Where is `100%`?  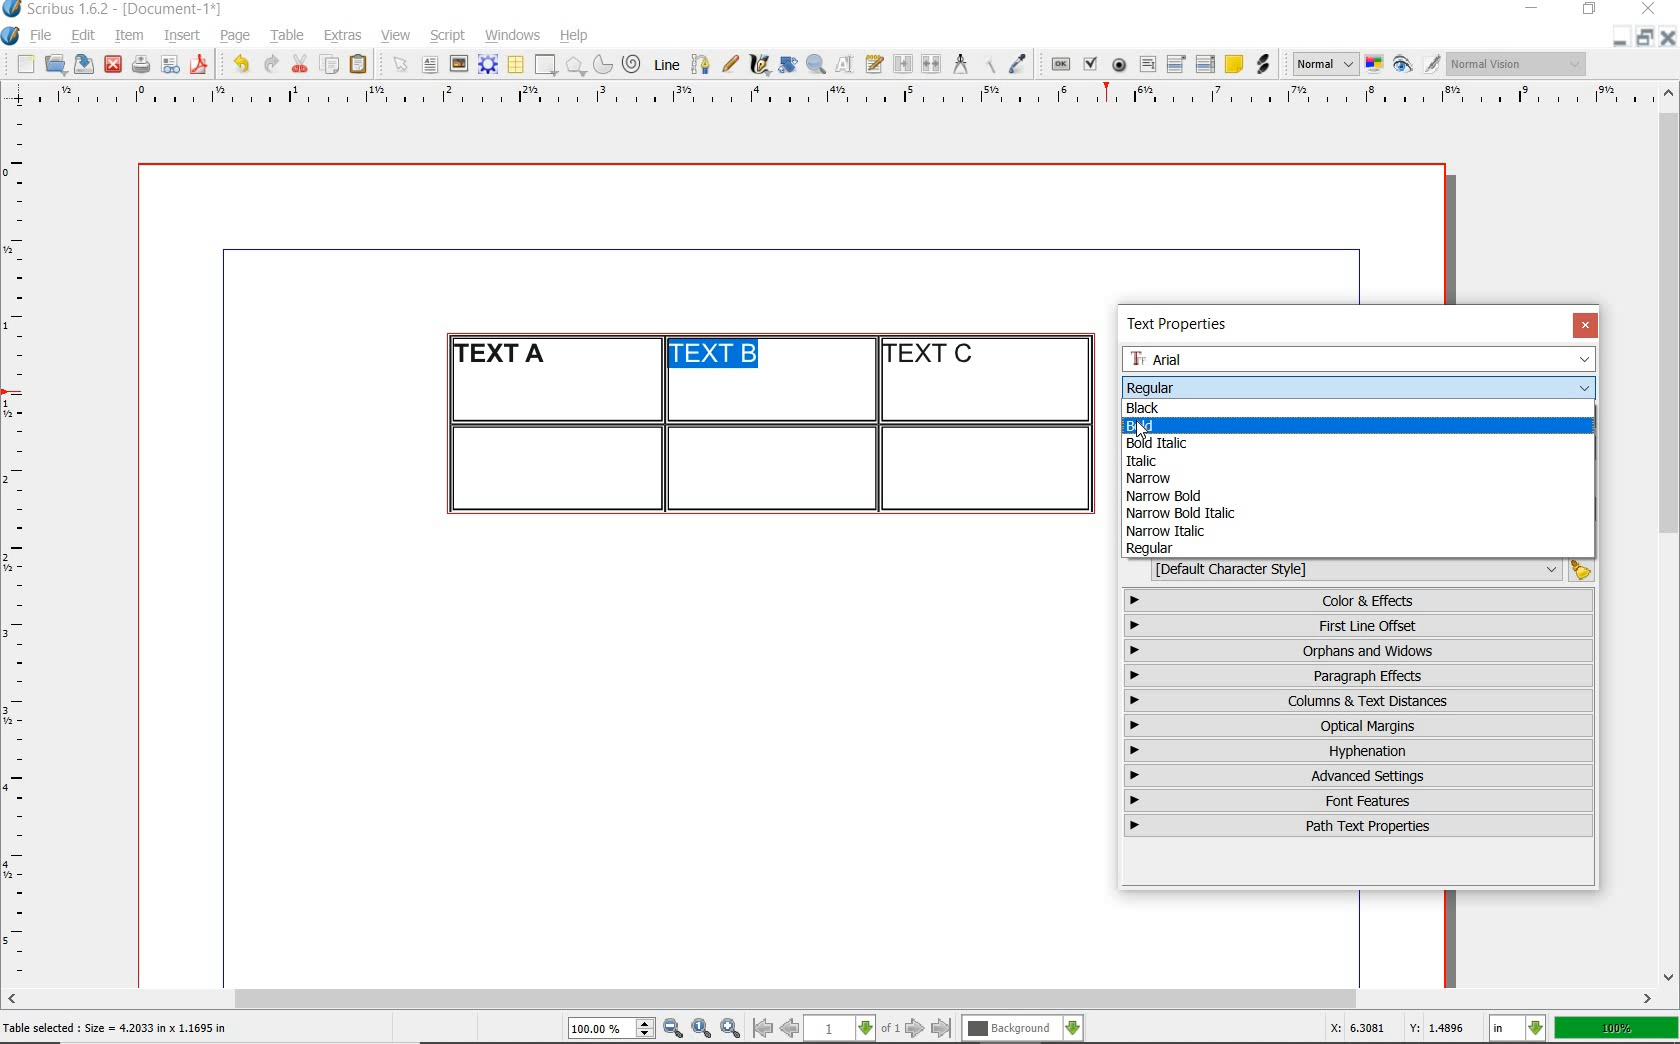
100% is located at coordinates (1618, 1028).